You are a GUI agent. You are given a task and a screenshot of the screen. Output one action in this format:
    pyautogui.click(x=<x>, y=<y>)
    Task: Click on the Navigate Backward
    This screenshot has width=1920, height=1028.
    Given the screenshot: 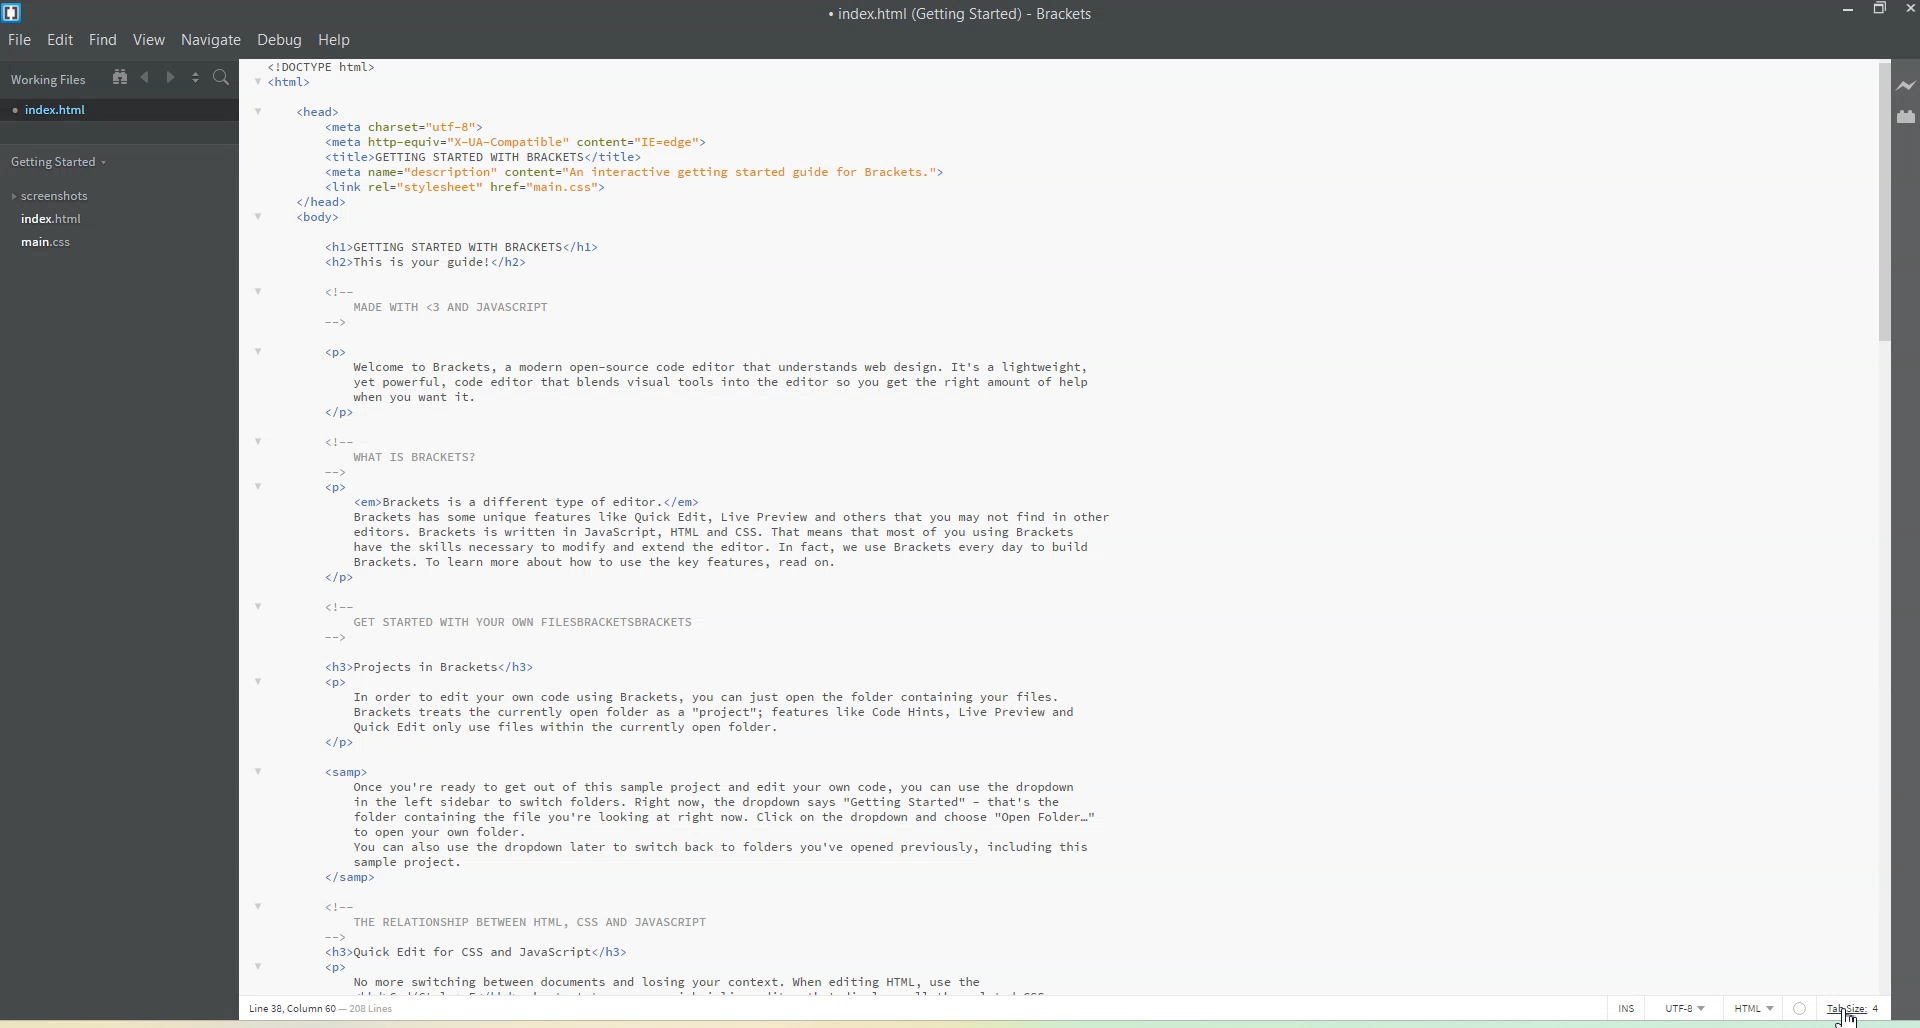 What is the action you would take?
    pyautogui.click(x=146, y=77)
    